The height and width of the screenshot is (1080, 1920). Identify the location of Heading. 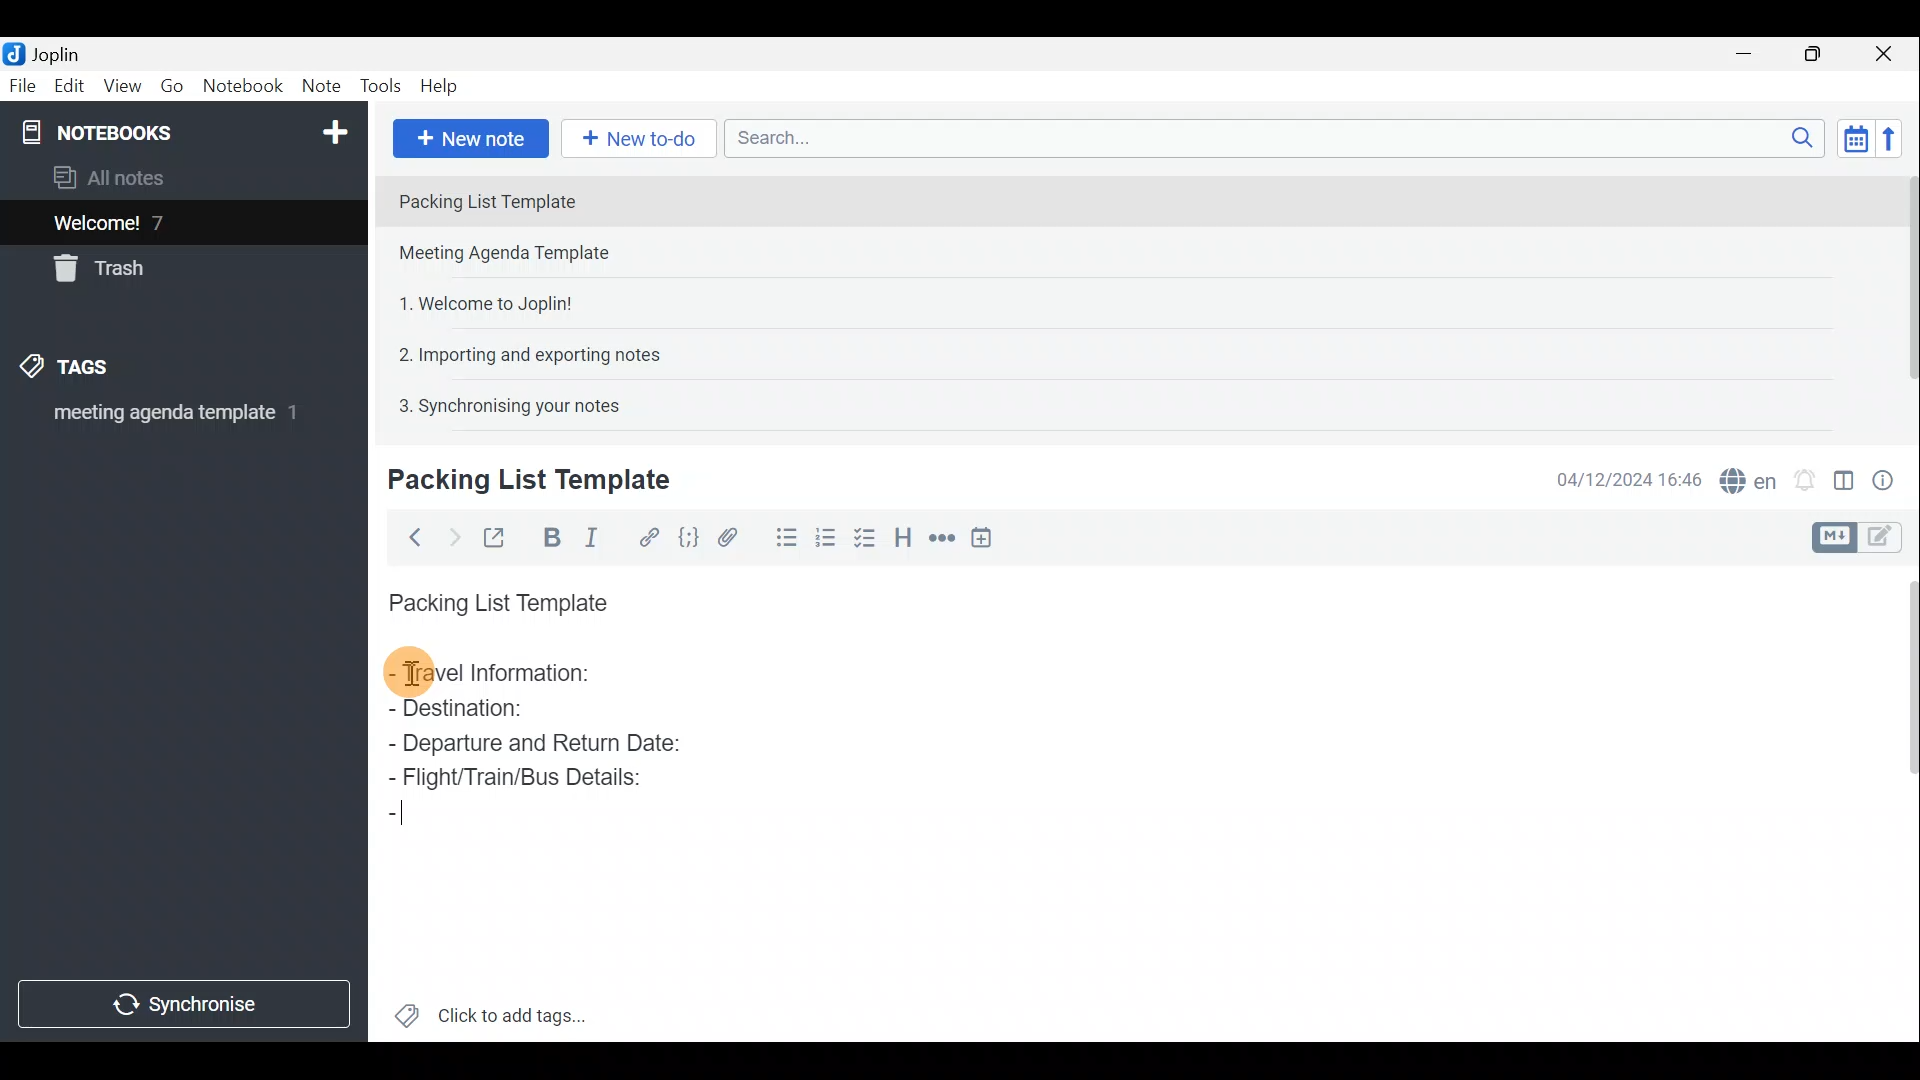
(905, 535).